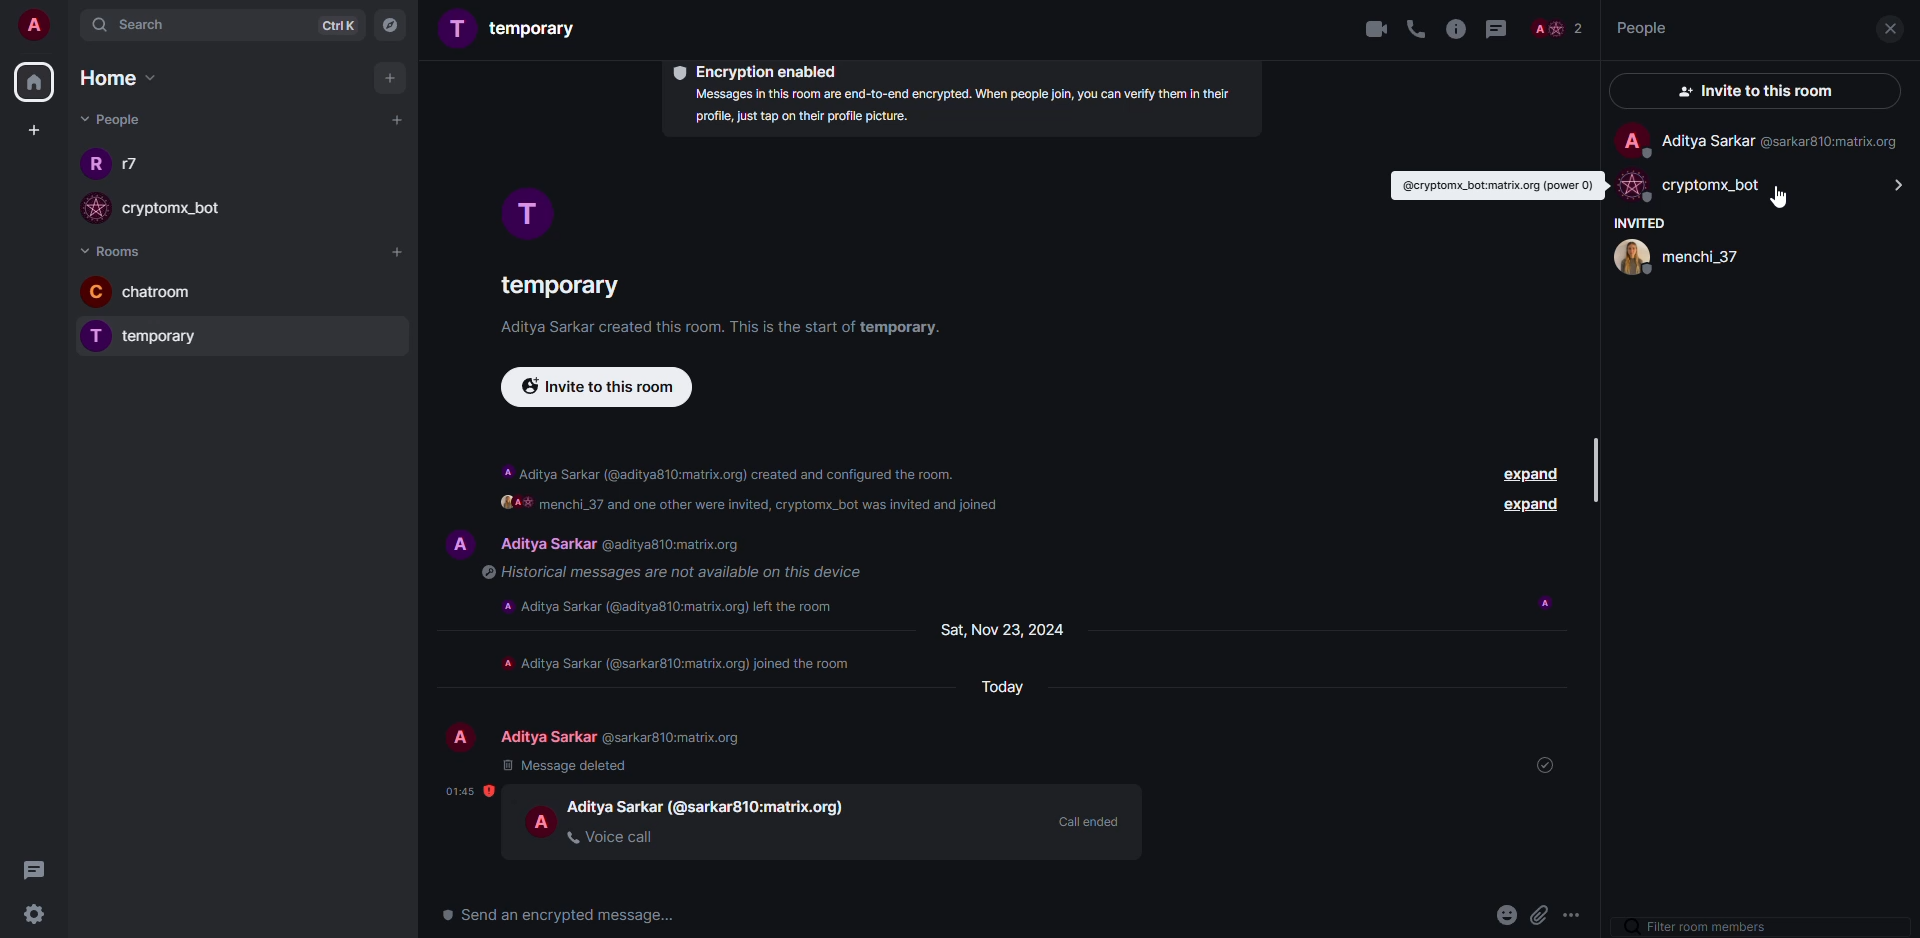 Image resolution: width=1920 pixels, height=938 pixels. I want to click on search, so click(136, 29).